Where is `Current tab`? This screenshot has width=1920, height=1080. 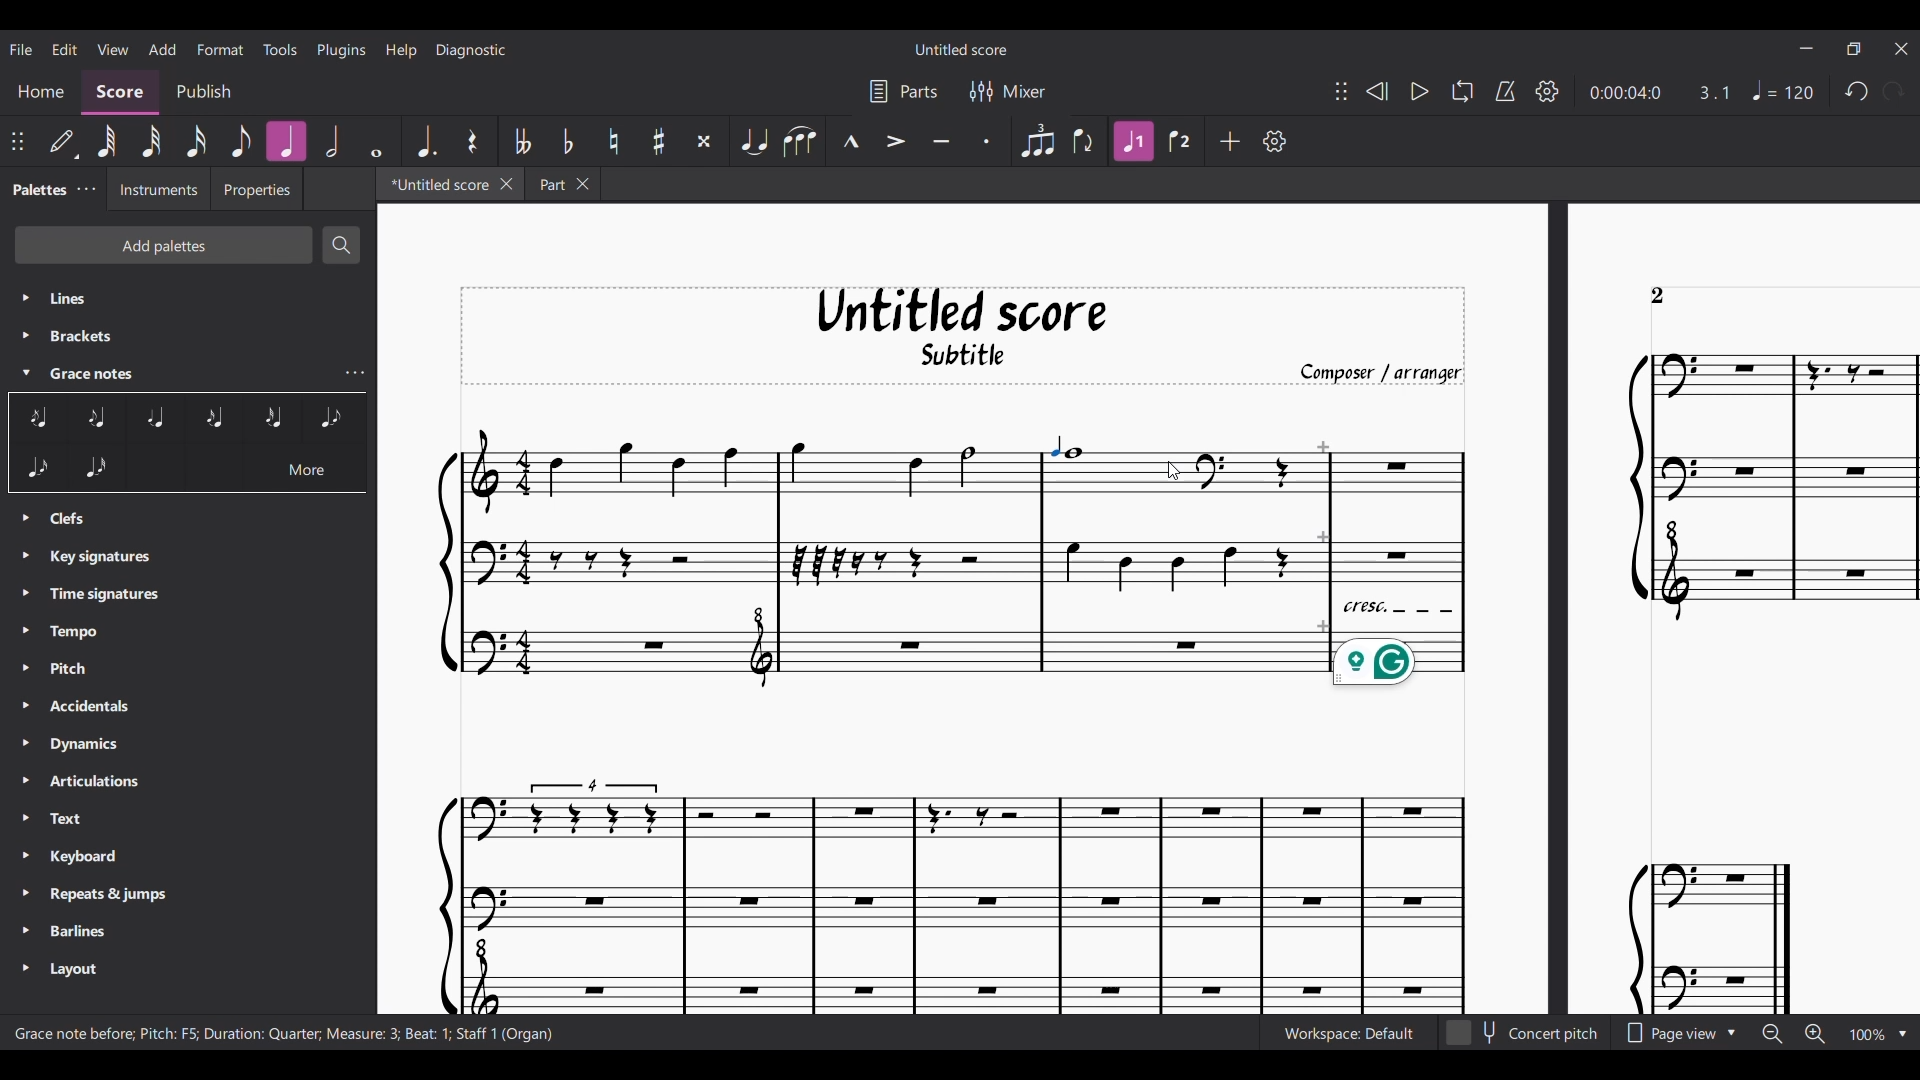 Current tab is located at coordinates (436, 184).